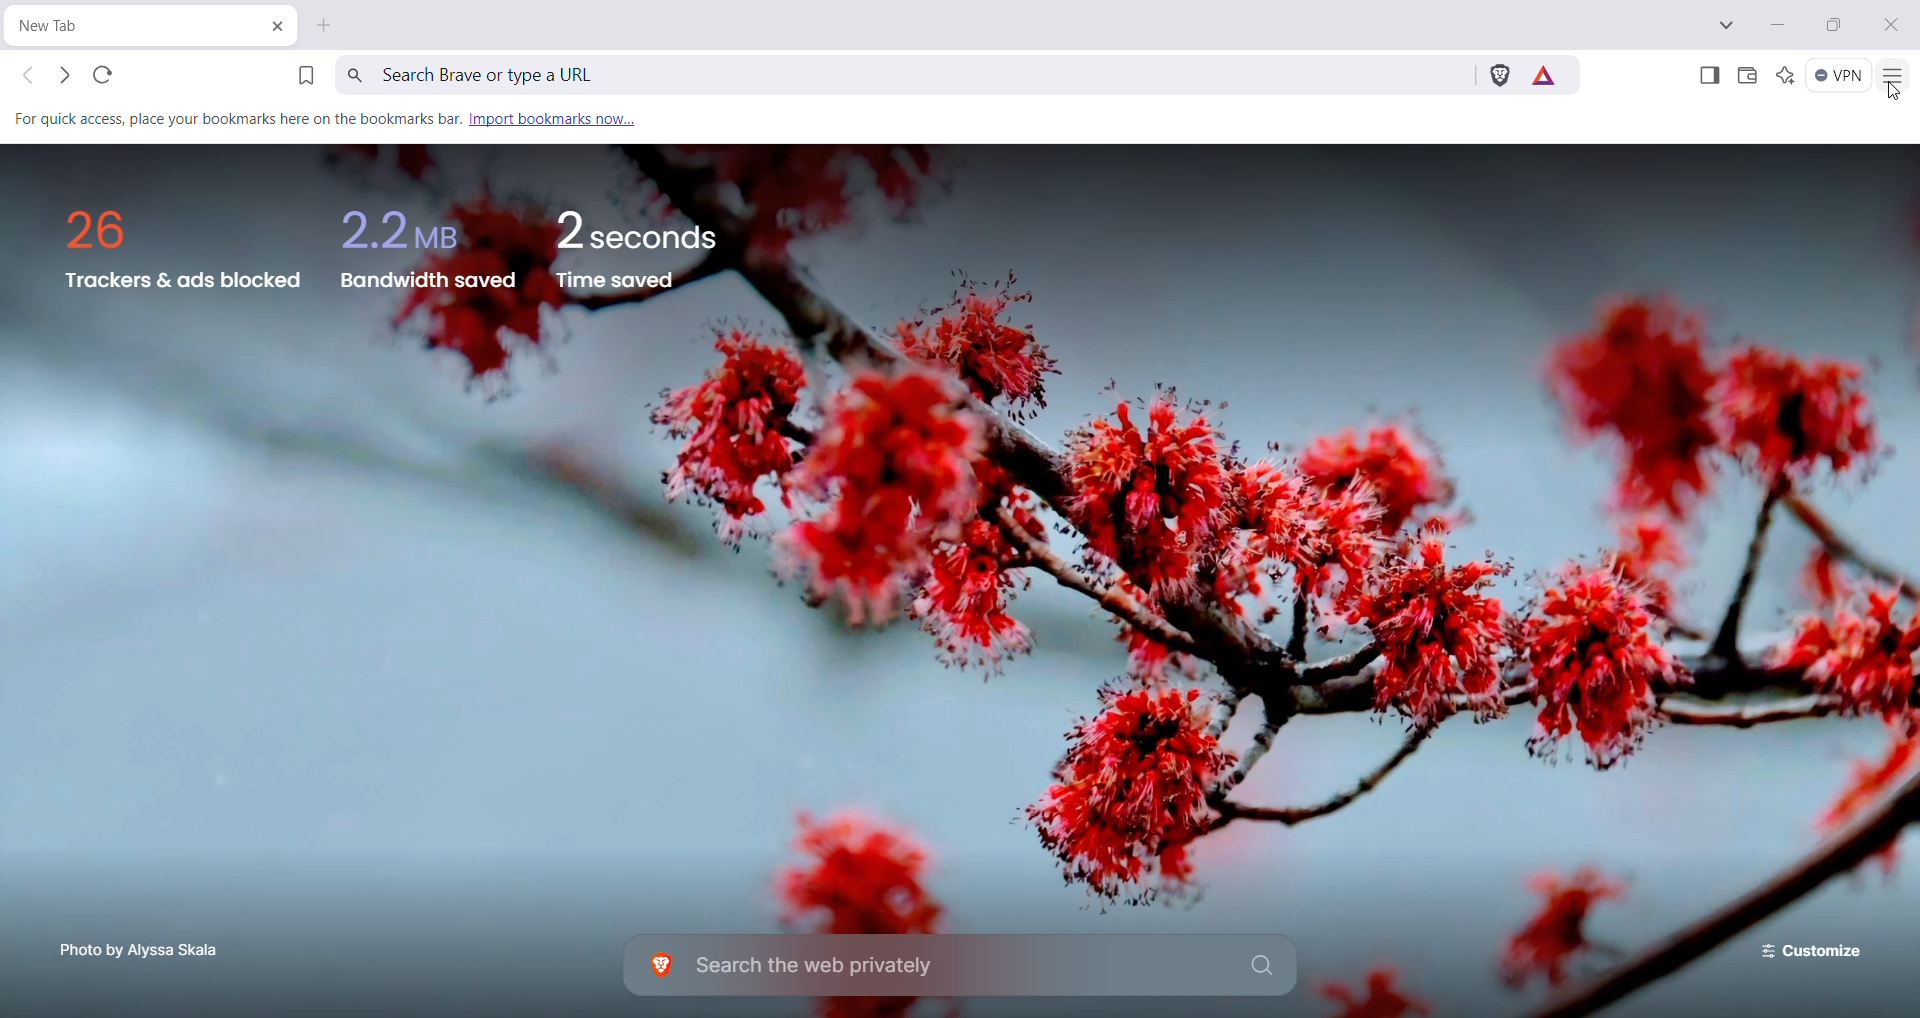  I want to click on Brave Shields, so click(1498, 75).